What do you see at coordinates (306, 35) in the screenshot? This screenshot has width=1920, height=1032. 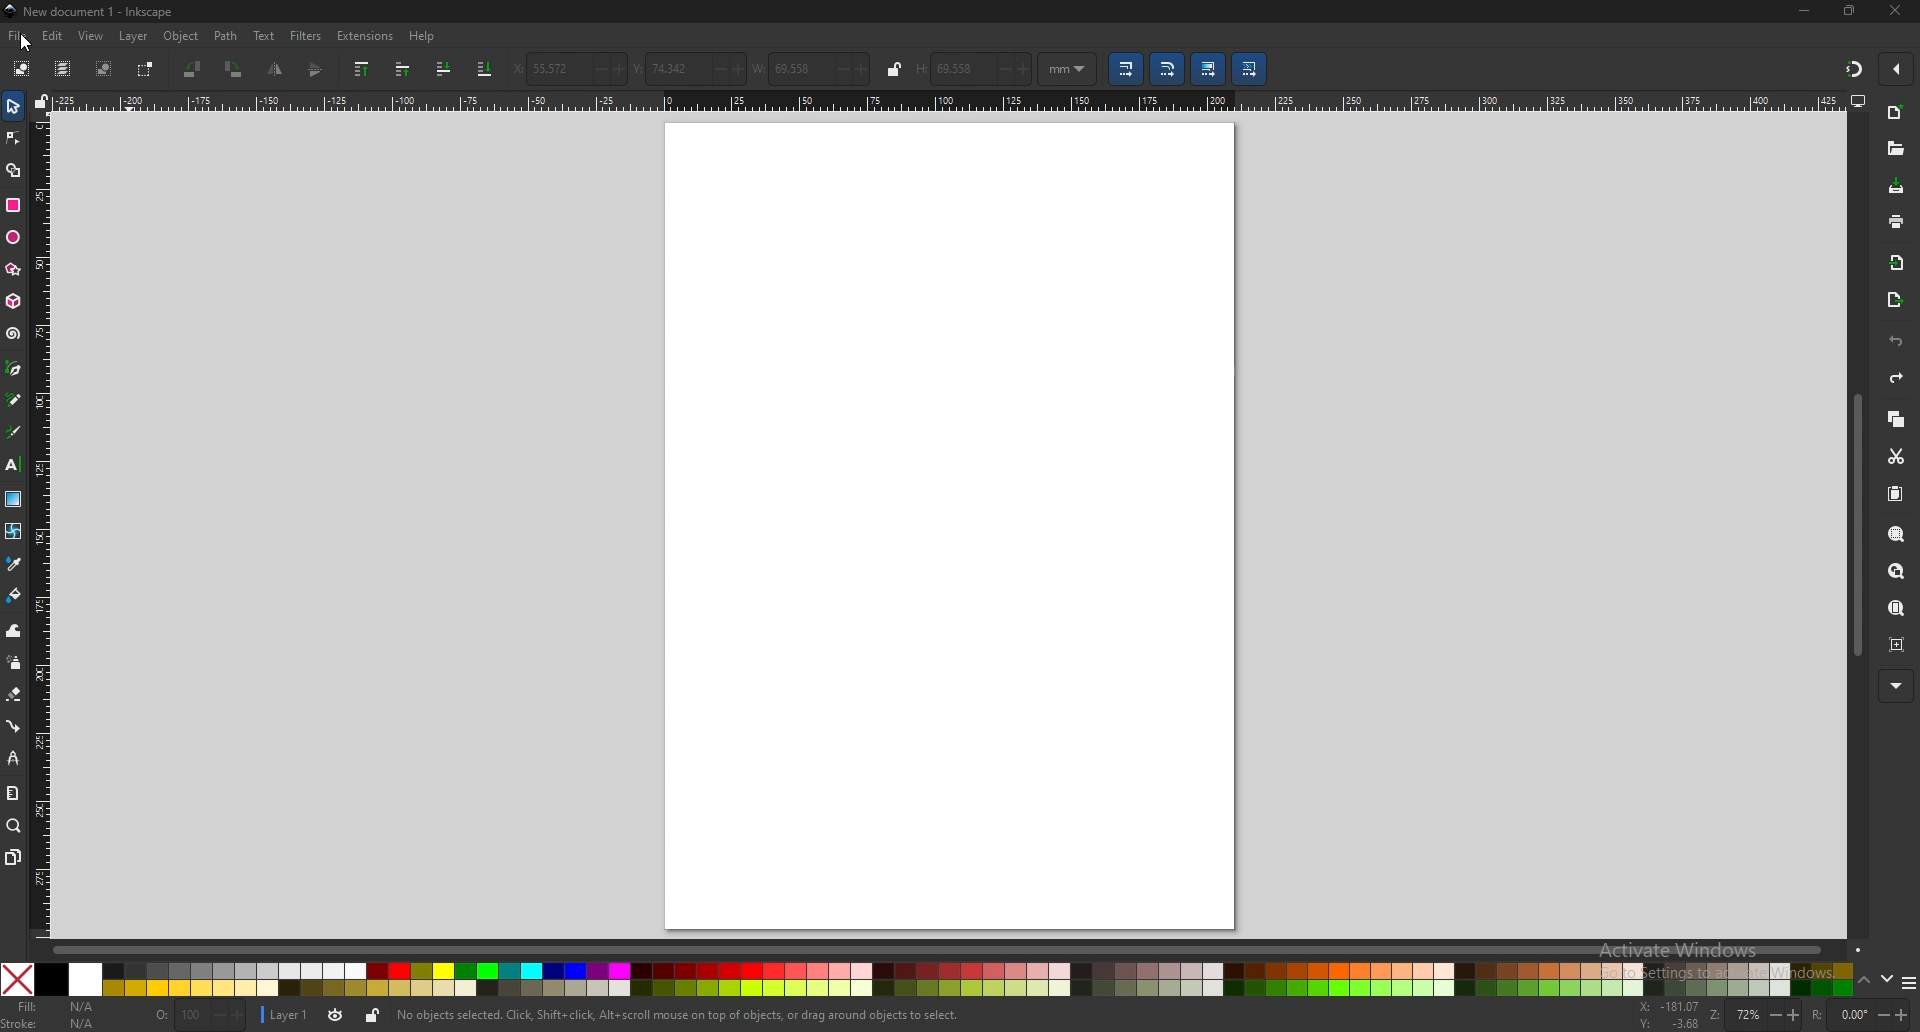 I see `filters` at bounding box center [306, 35].